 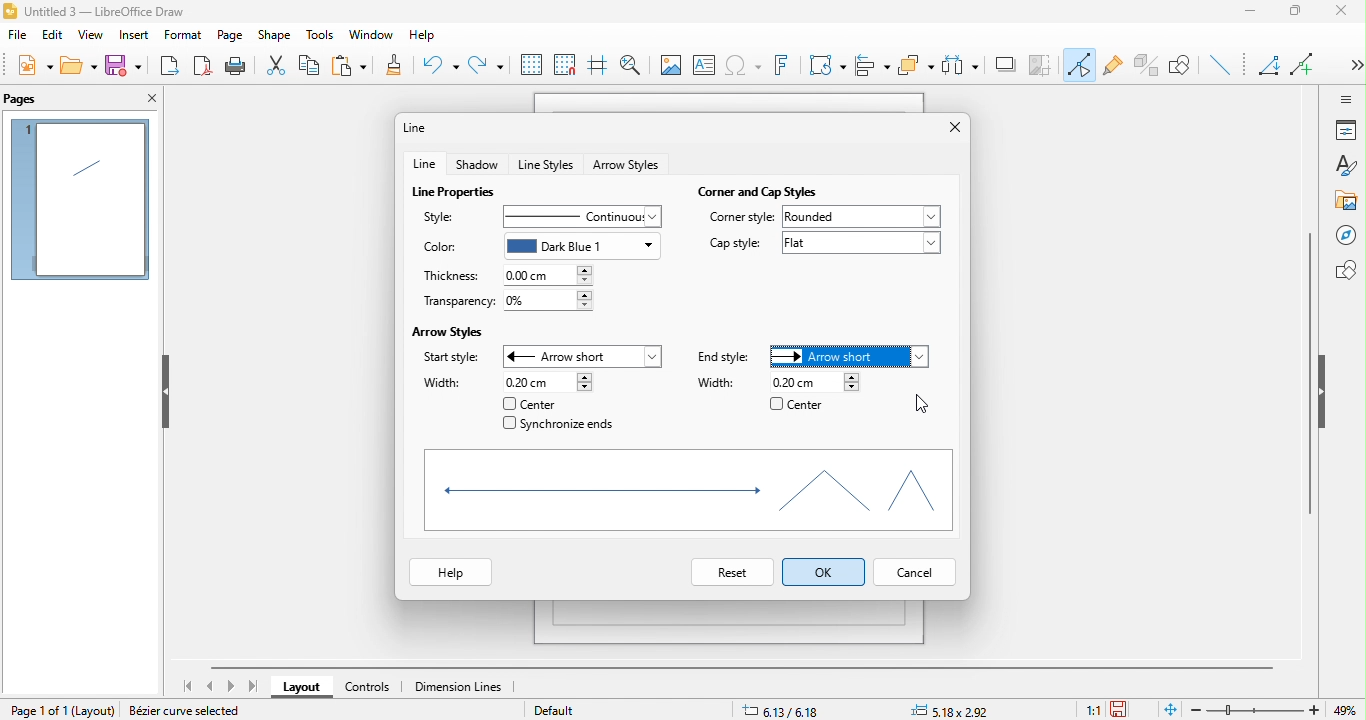 What do you see at coordinates (368, 689) in the screenshot?
I see `controls` at bounding box center [368, 689].